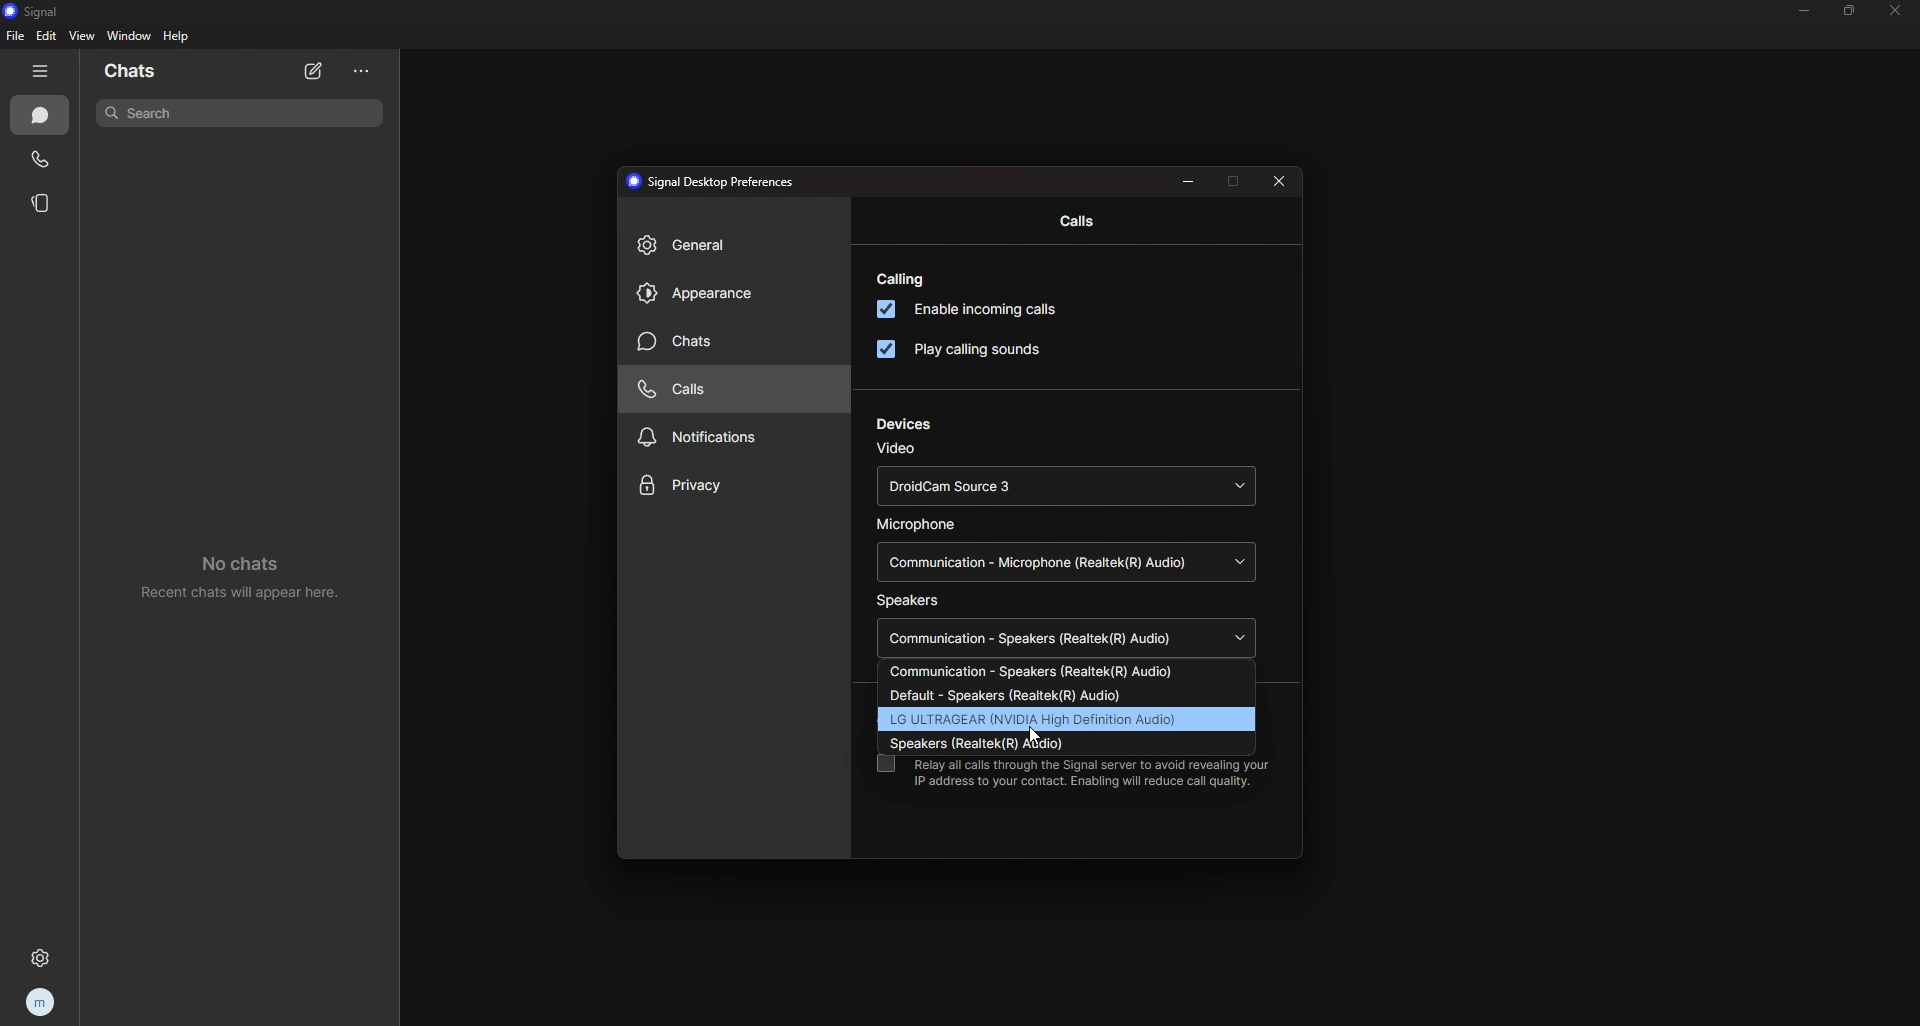 Image resolution: width=1920 pixels, height=1026 pixels. I want to click on Speakers (Realtek(R) Atdio), so click(1011, 742).